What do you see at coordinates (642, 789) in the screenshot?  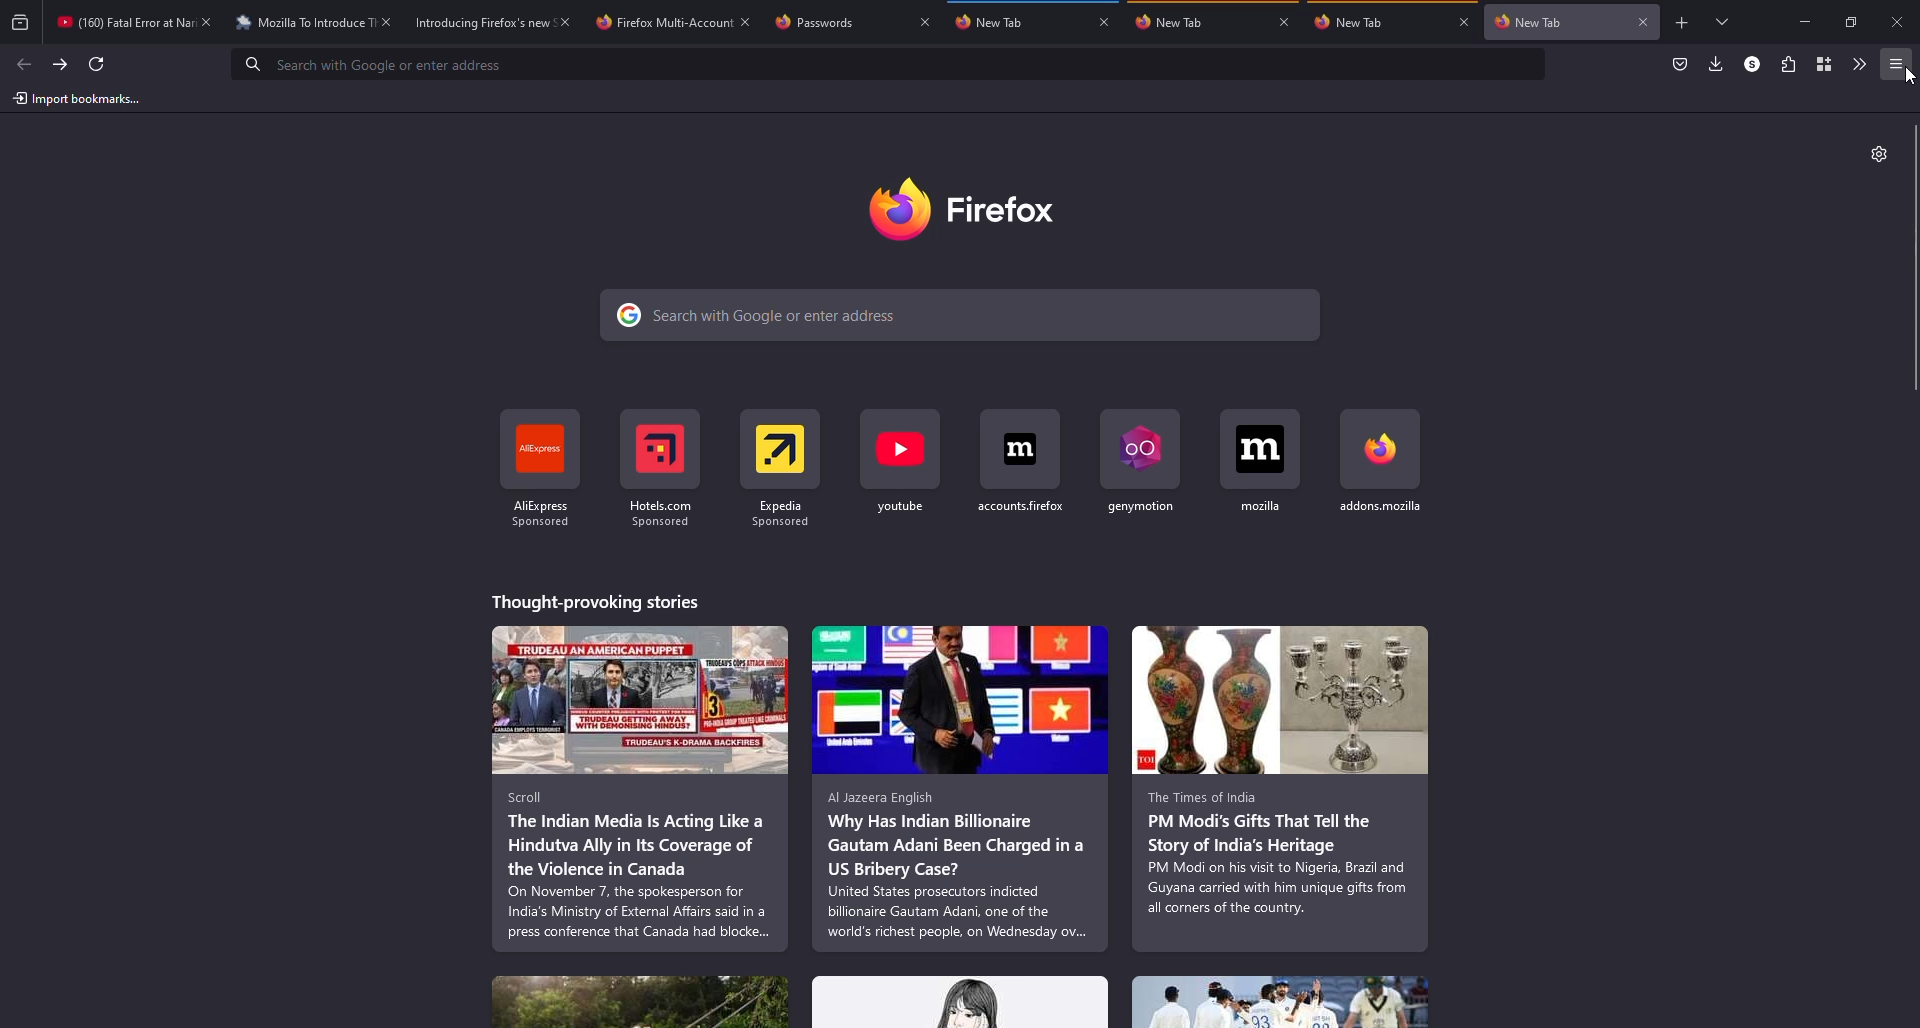 I see `stories` at bounding box center [642, 789].